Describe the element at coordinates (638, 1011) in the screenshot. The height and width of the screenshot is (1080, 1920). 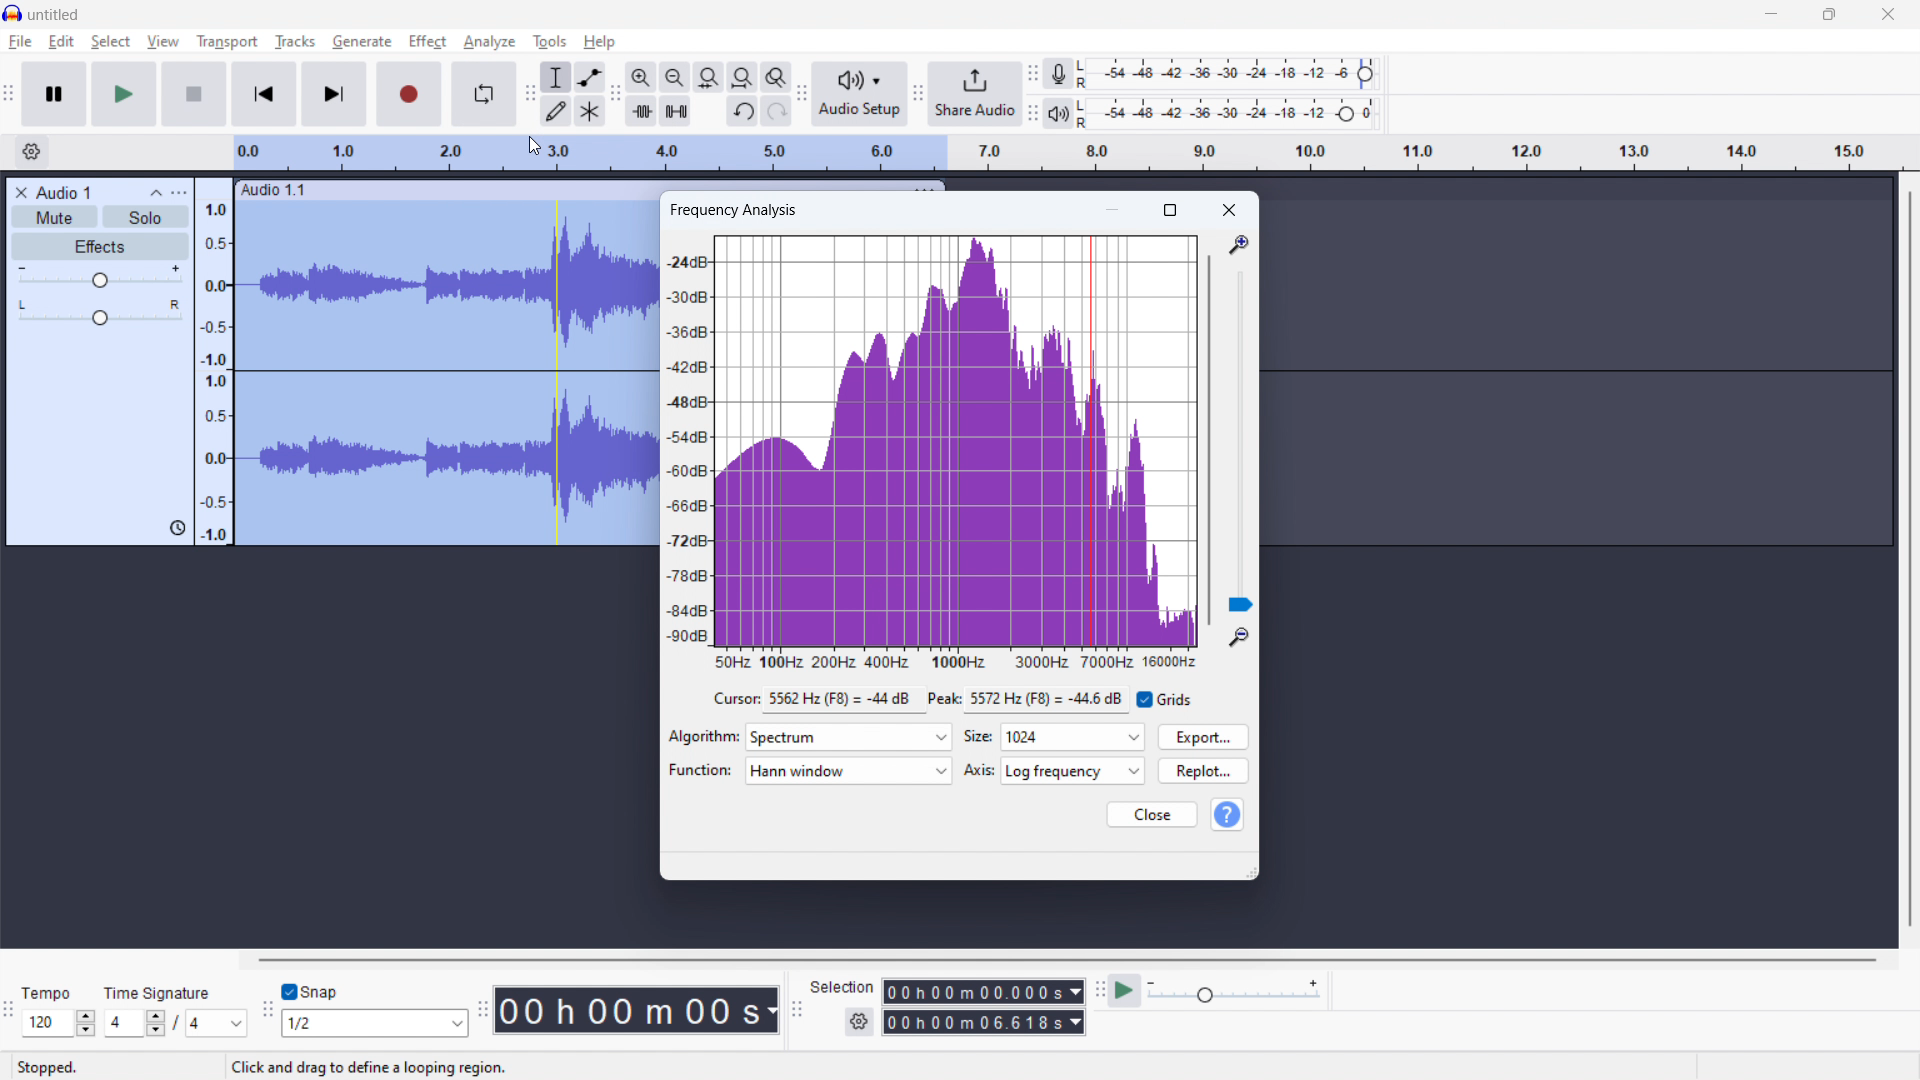
I see `timestamp` at that location.